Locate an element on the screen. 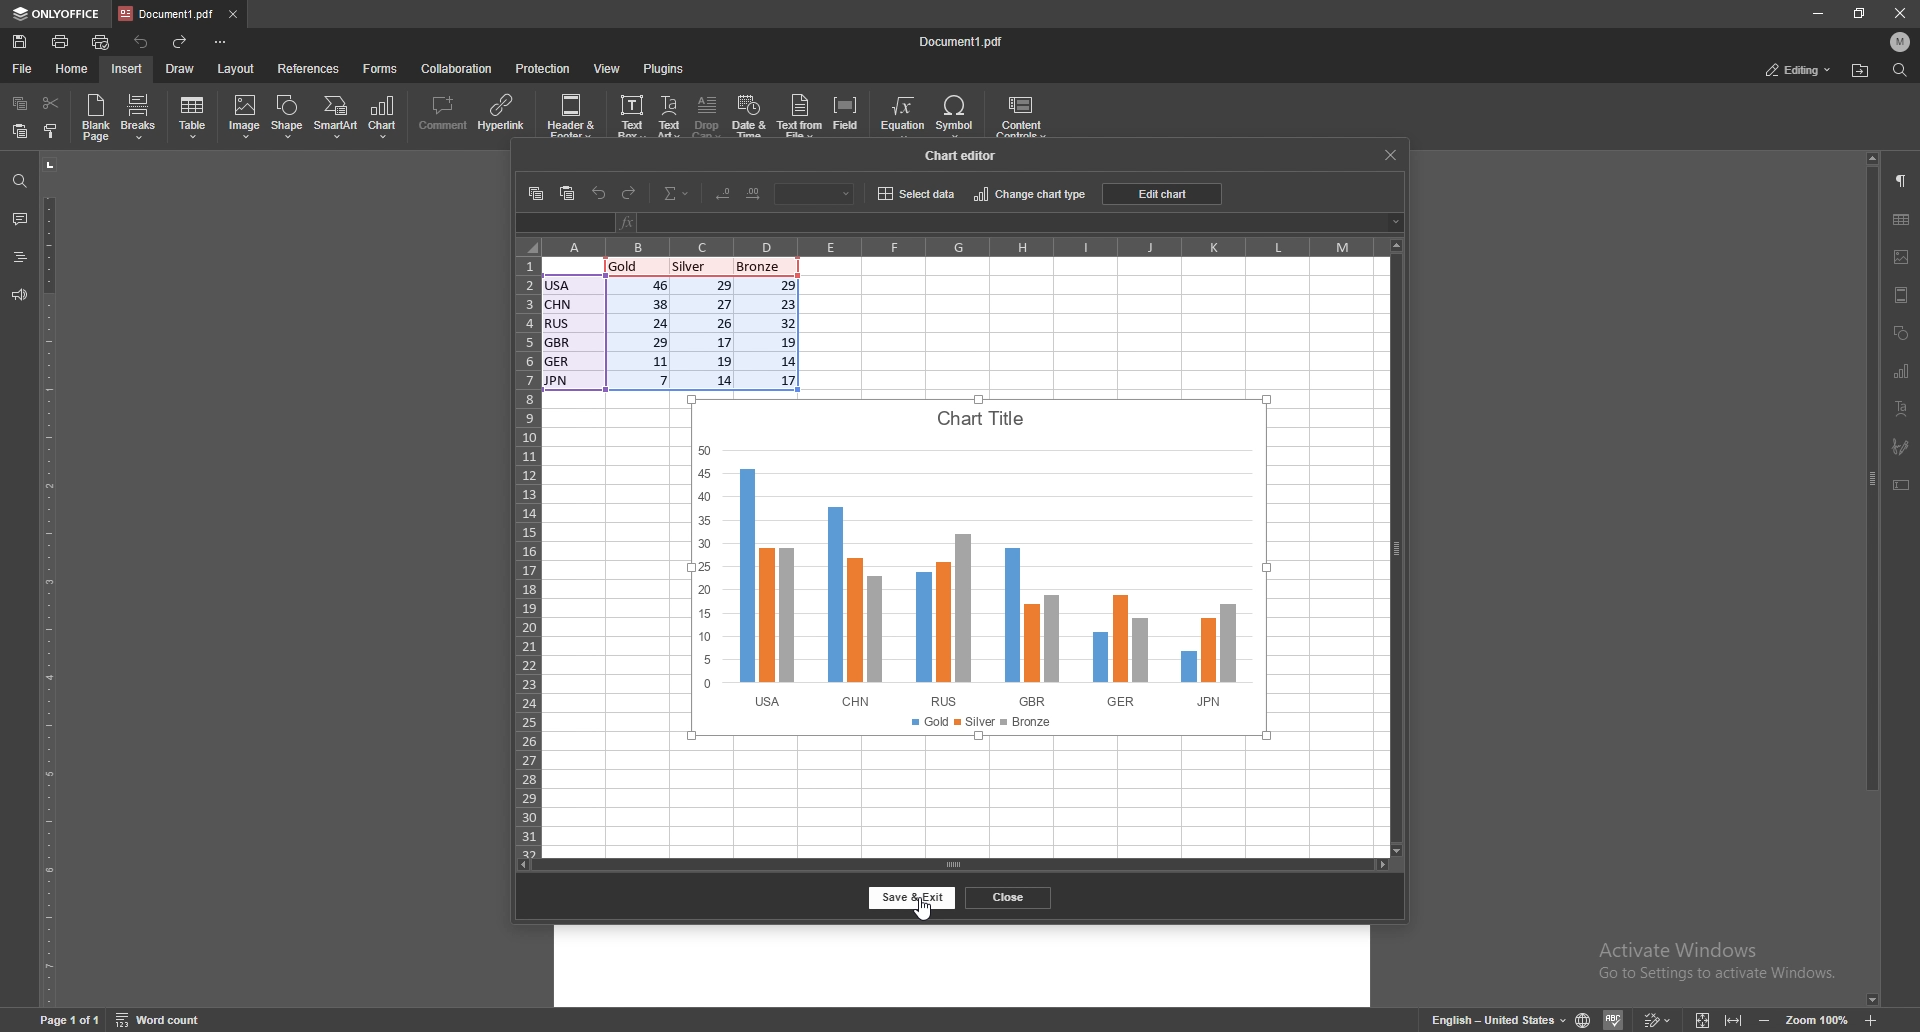 Image resolution: width=1920 pixels, height=1032 pixels. tab is located at coordinates (167, 13).